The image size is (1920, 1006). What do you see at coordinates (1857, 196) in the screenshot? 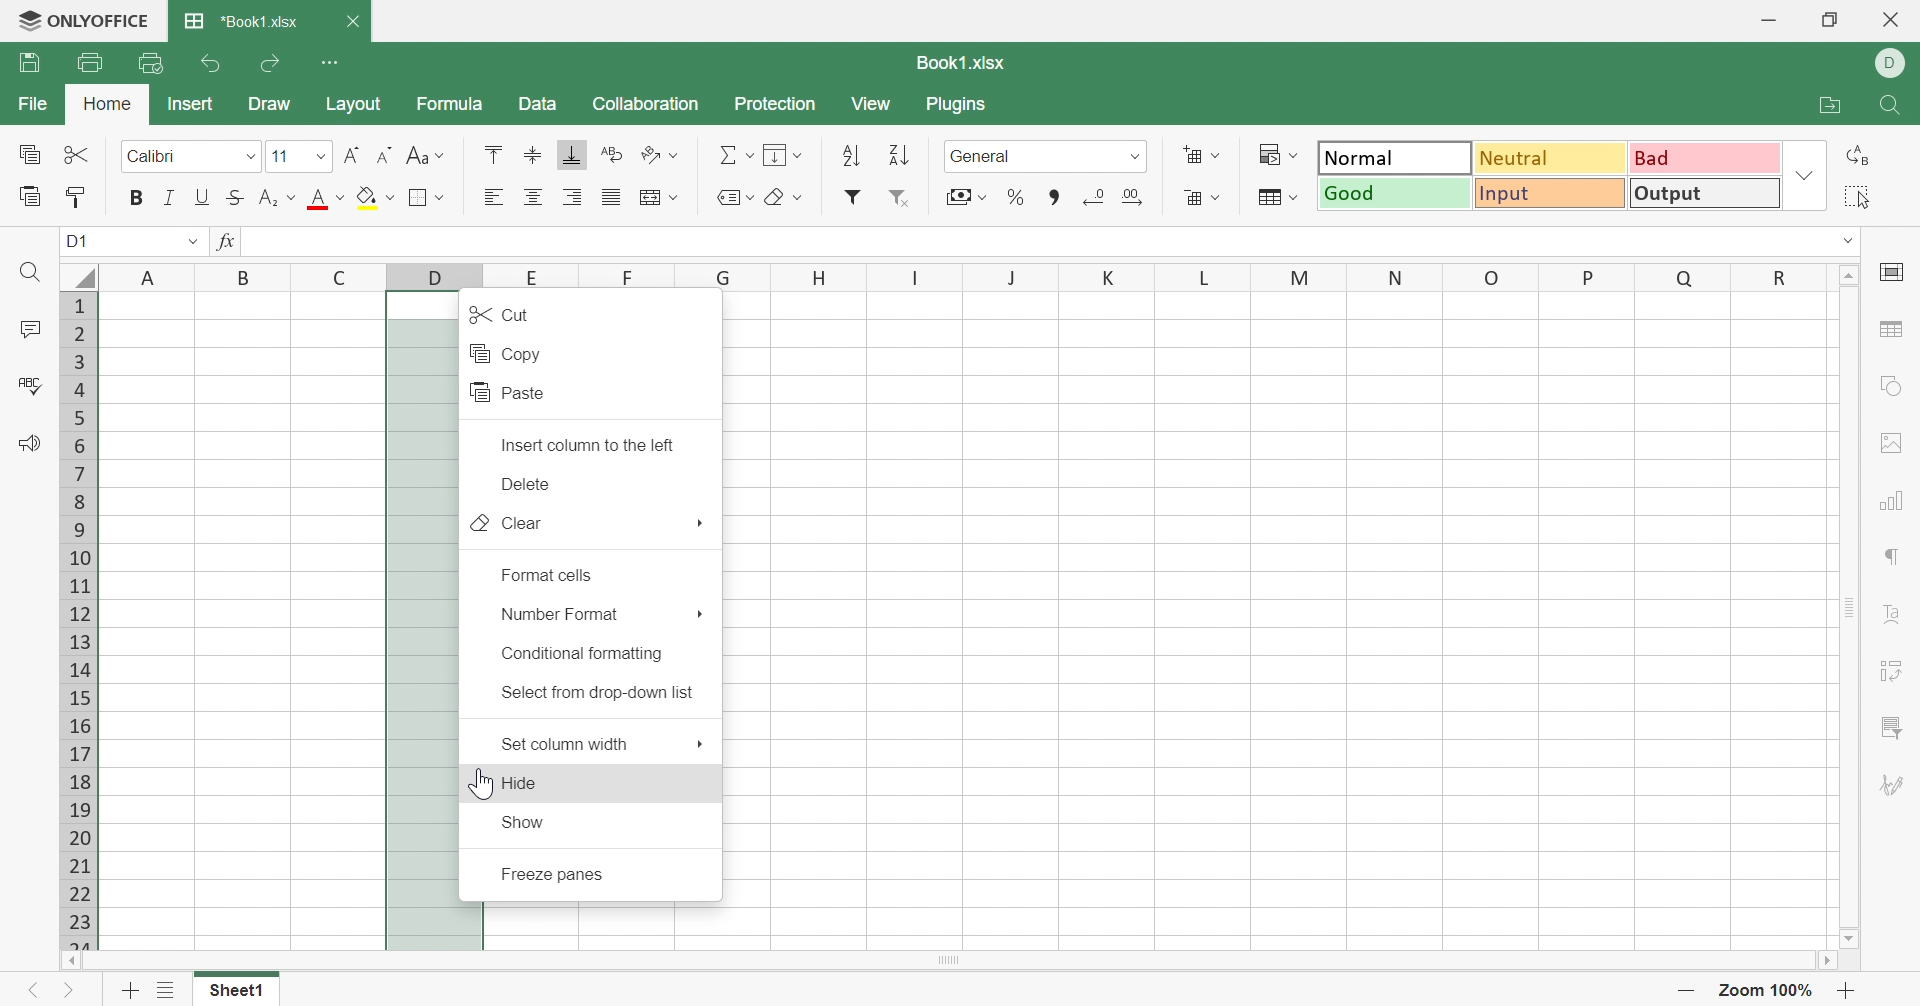
I see `Select all` at bounding box center [1857, 196].